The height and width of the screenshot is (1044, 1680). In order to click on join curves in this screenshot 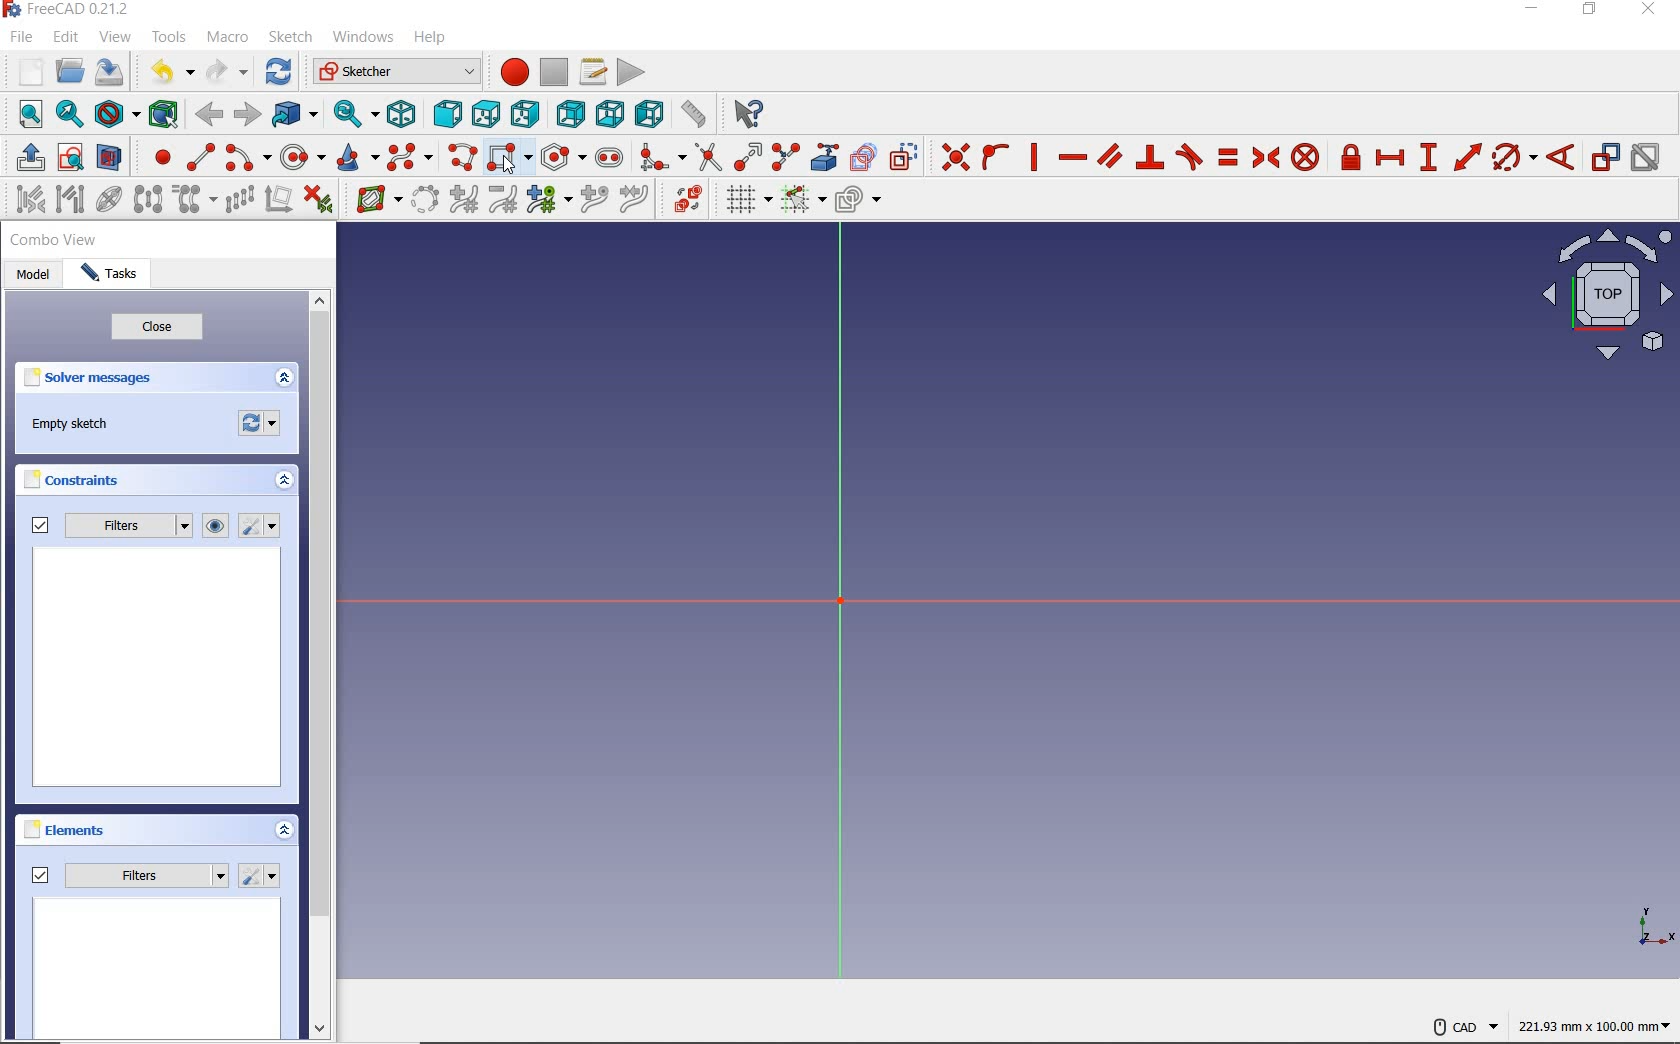, I will do `click(635, 201)`.